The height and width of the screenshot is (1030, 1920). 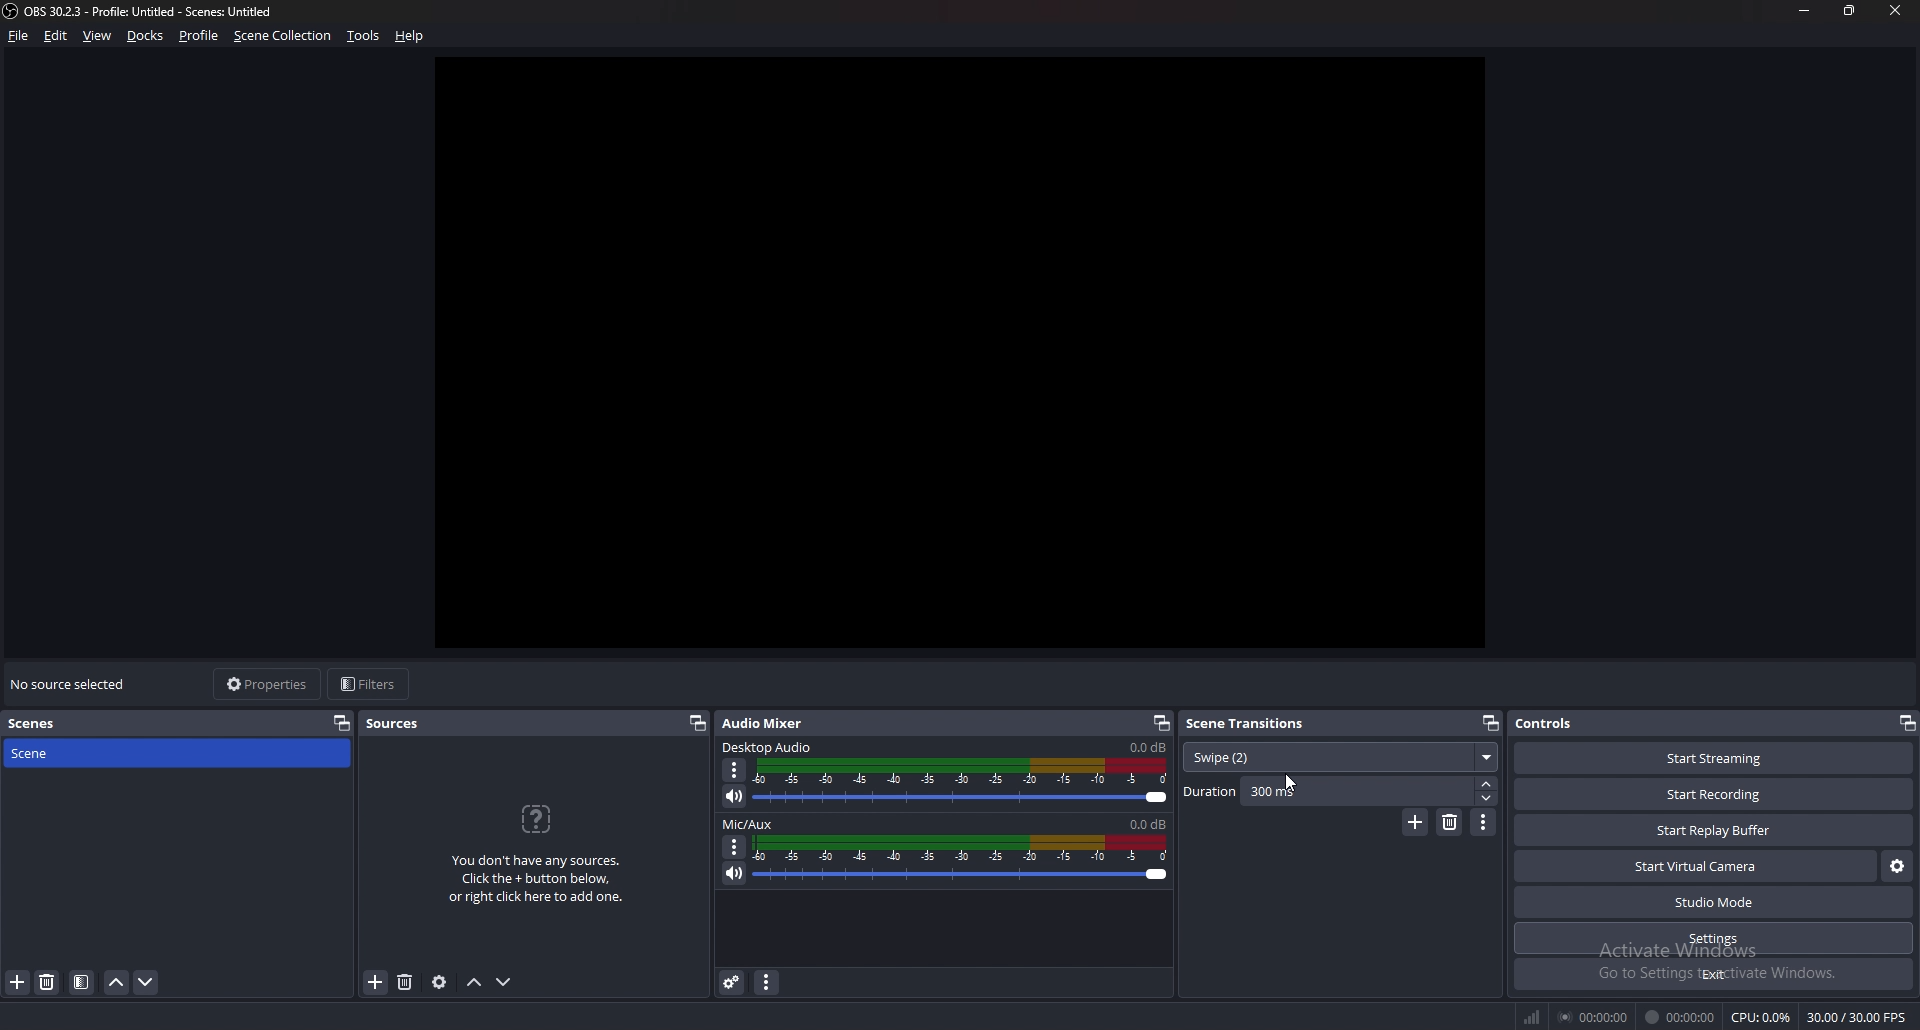 I want to click on decrease duration, so click(x=1489, y=798).